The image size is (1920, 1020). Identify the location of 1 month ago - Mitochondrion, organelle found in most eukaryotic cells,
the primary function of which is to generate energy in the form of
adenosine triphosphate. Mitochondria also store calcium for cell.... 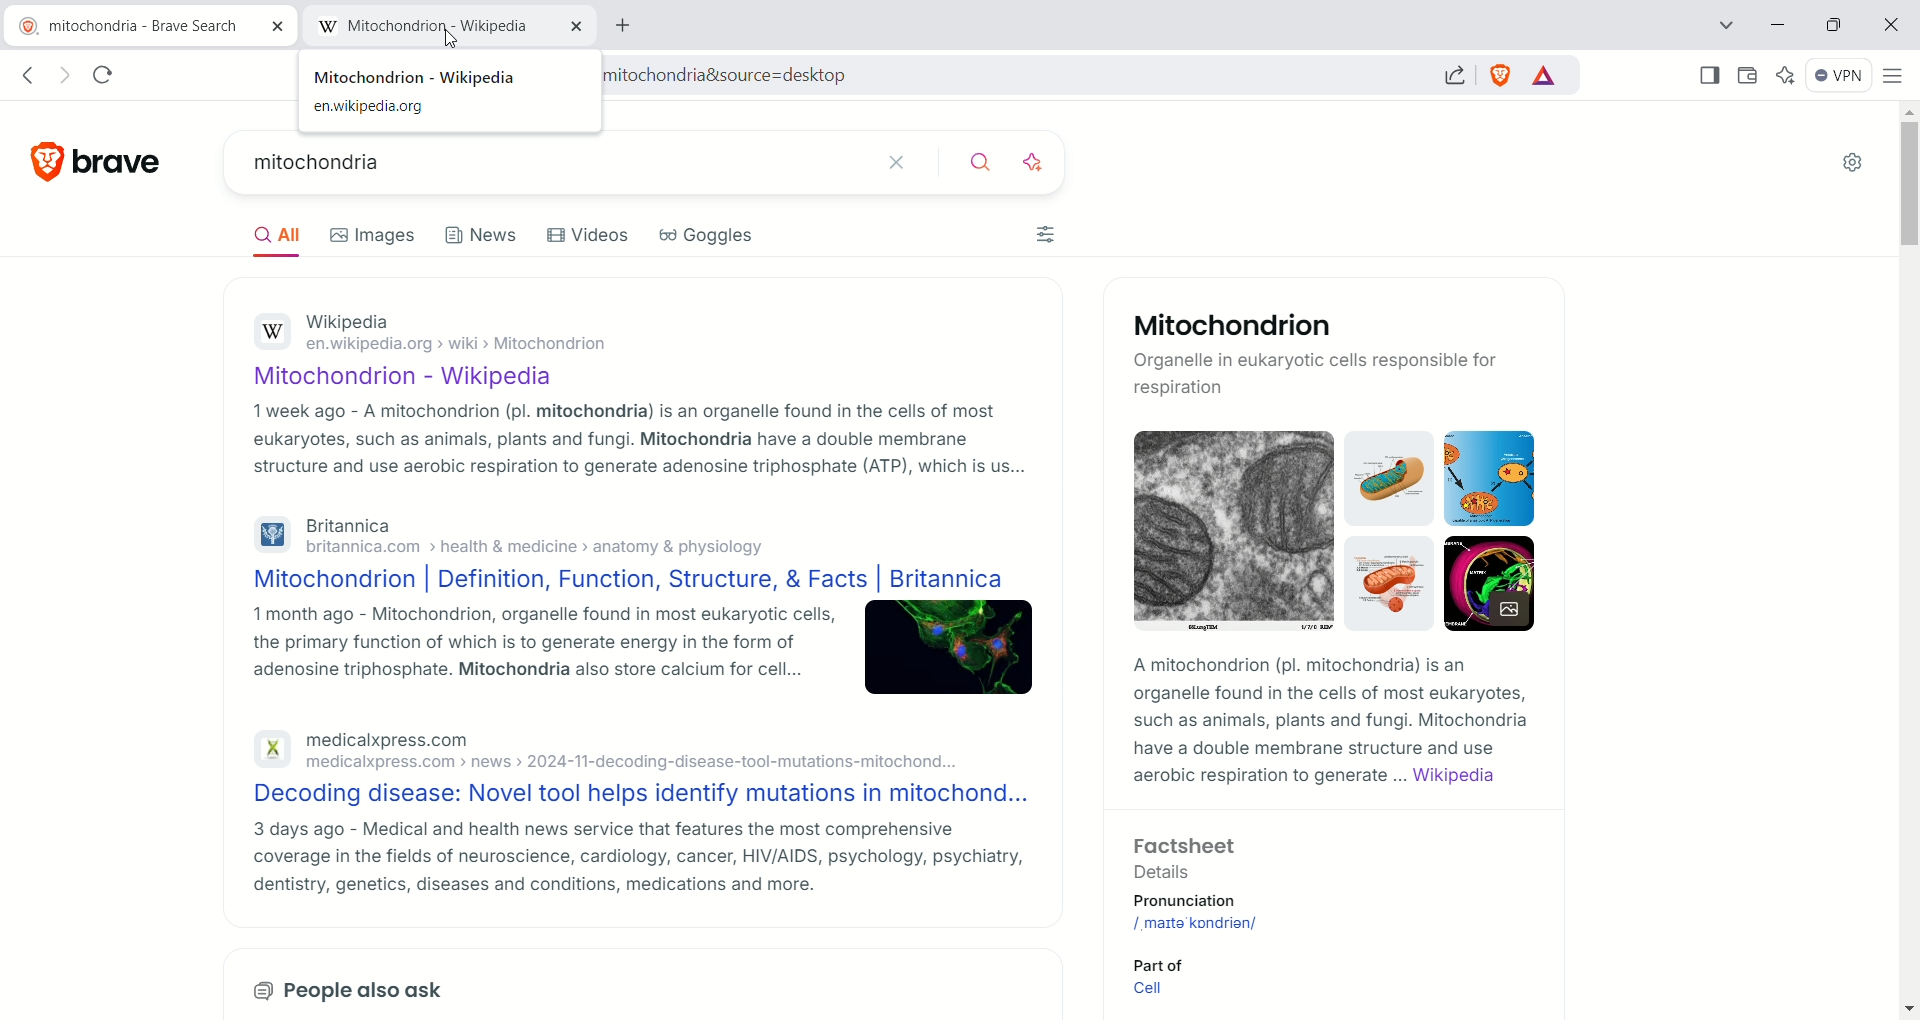
(534, 644).